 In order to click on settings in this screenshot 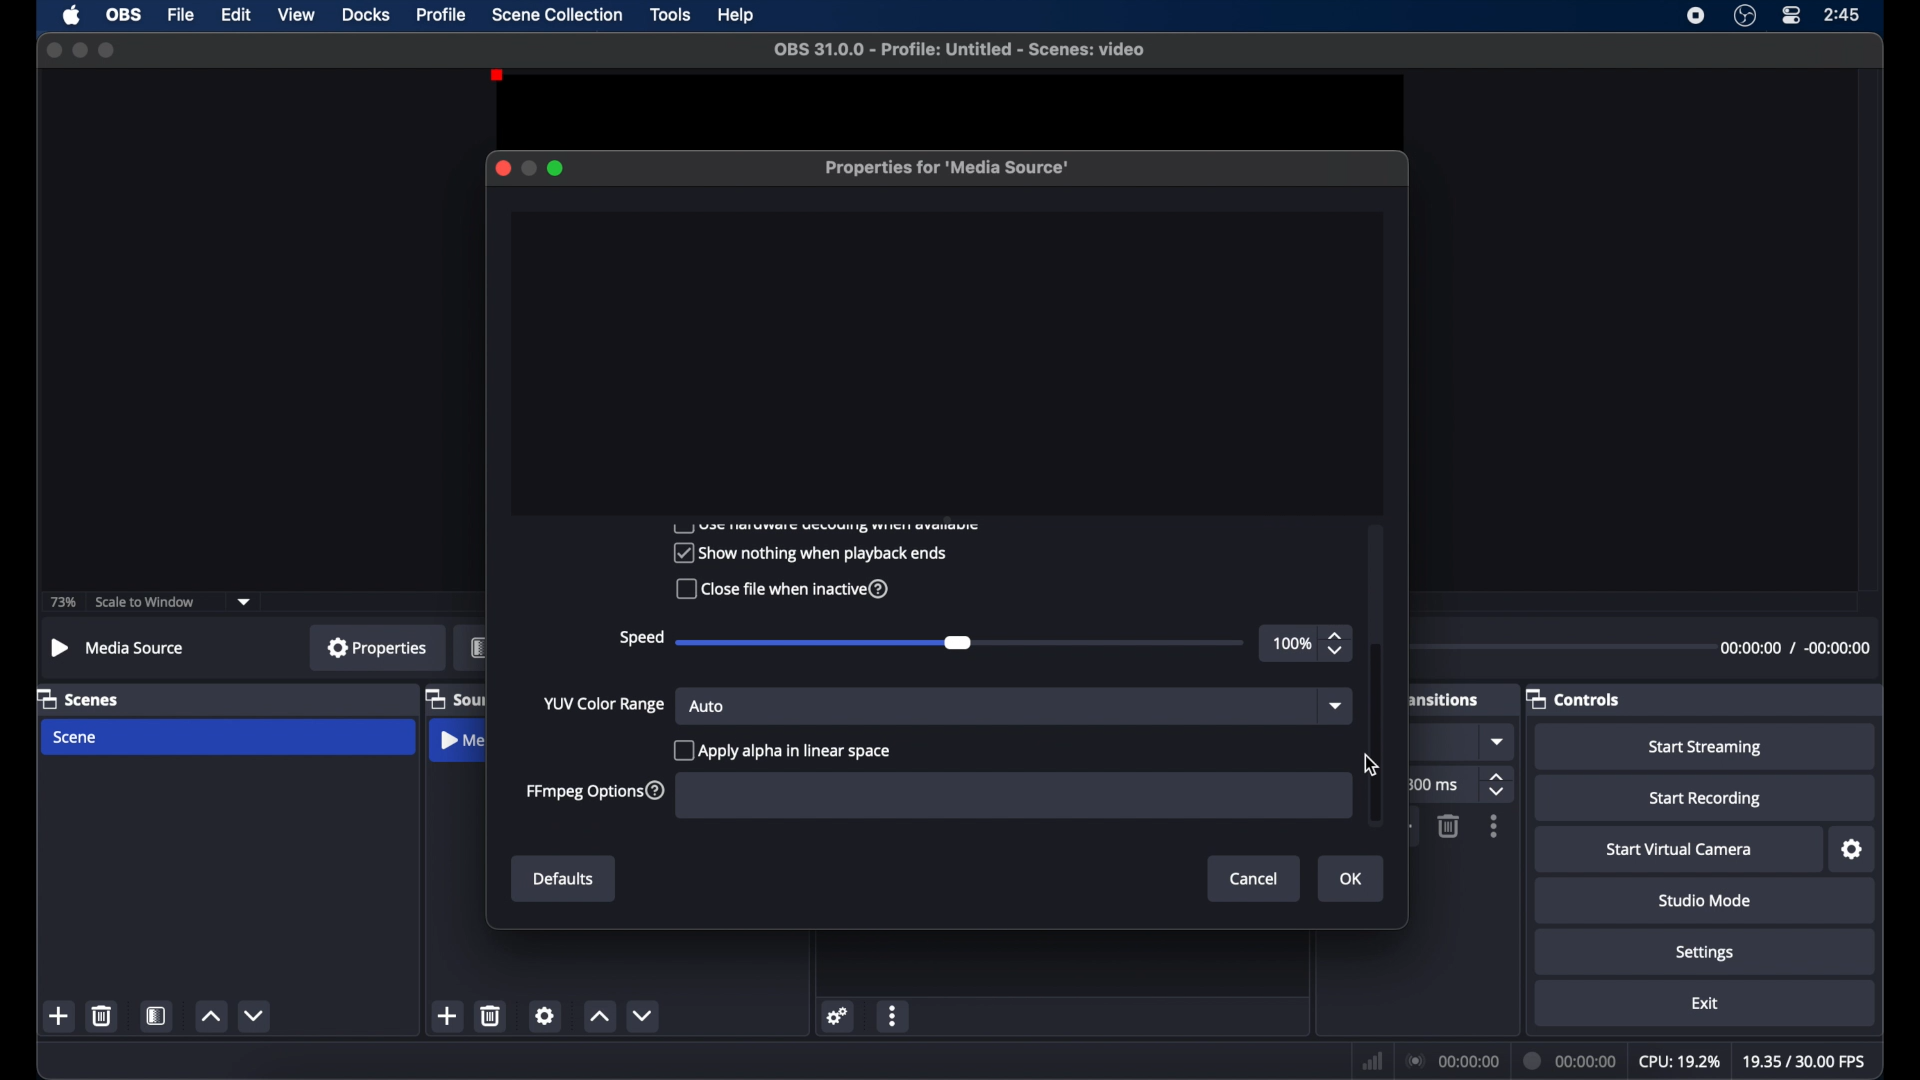, I will do `click(838, 1015)`.